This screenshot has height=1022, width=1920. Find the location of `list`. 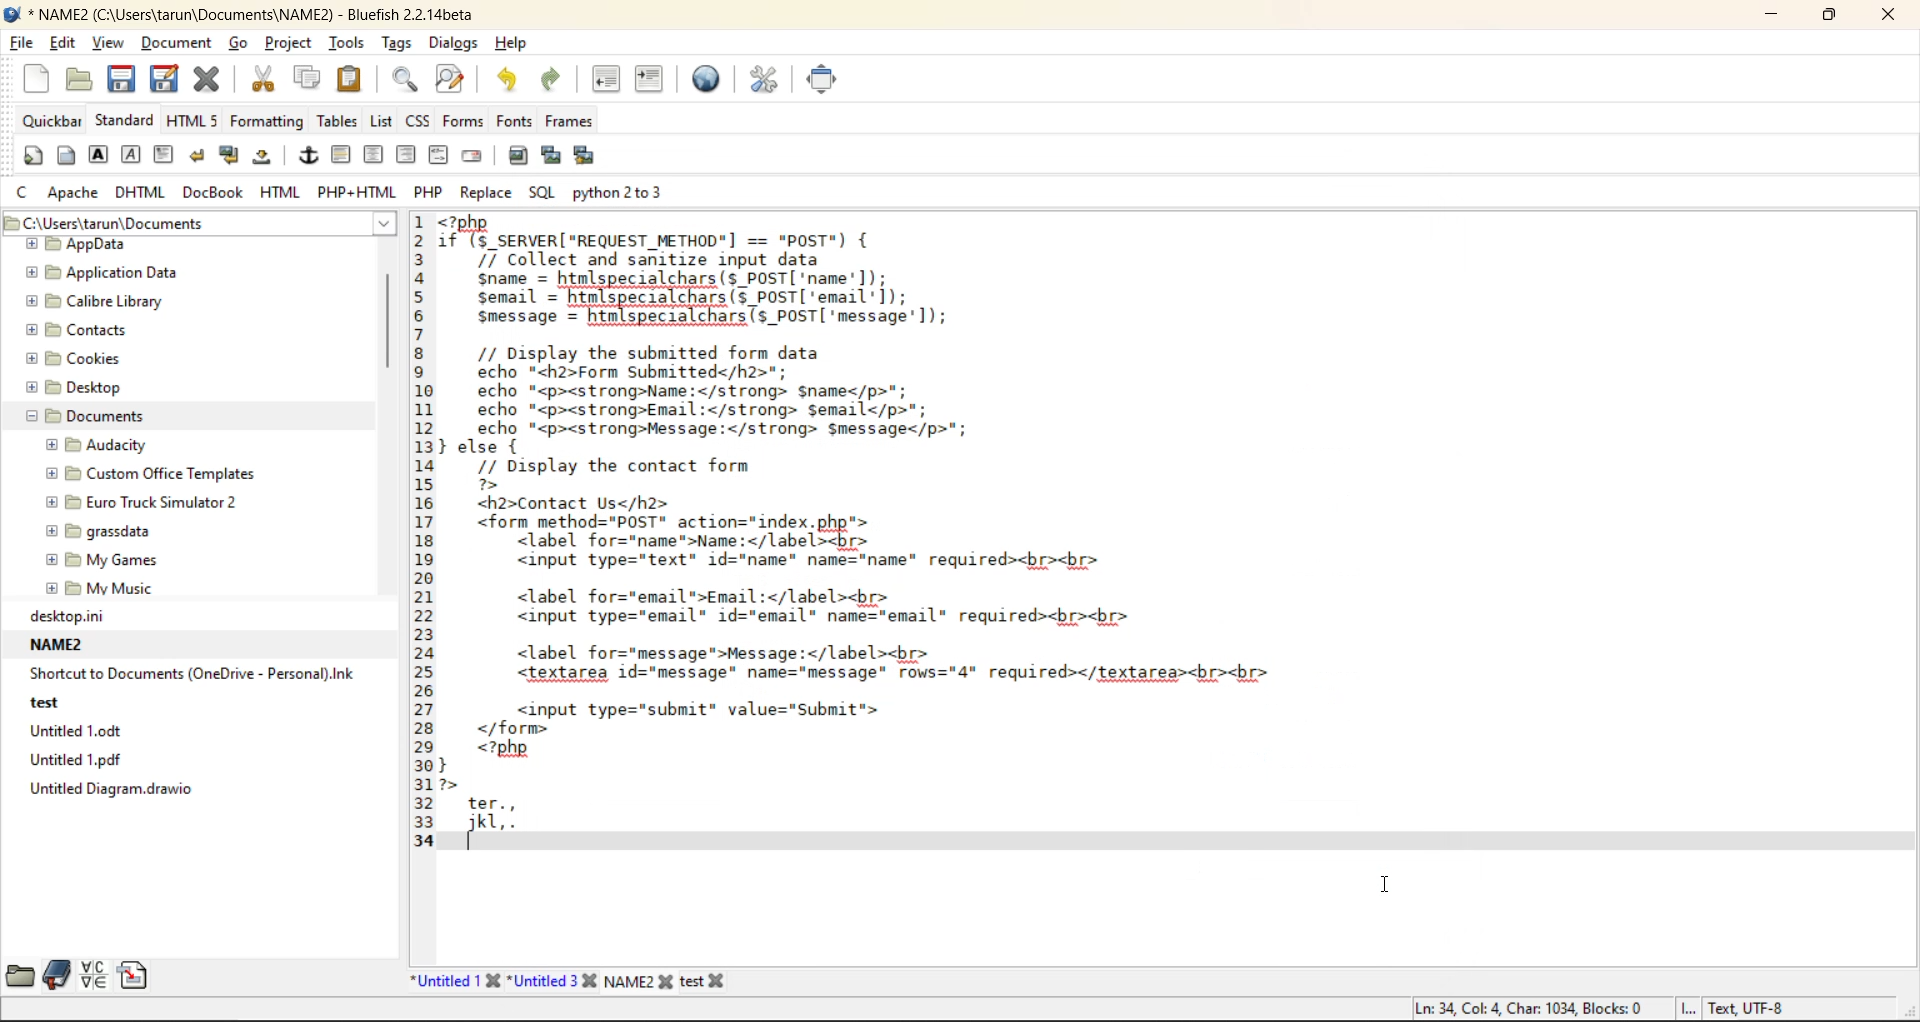

list is located at coordinates (383, 122).